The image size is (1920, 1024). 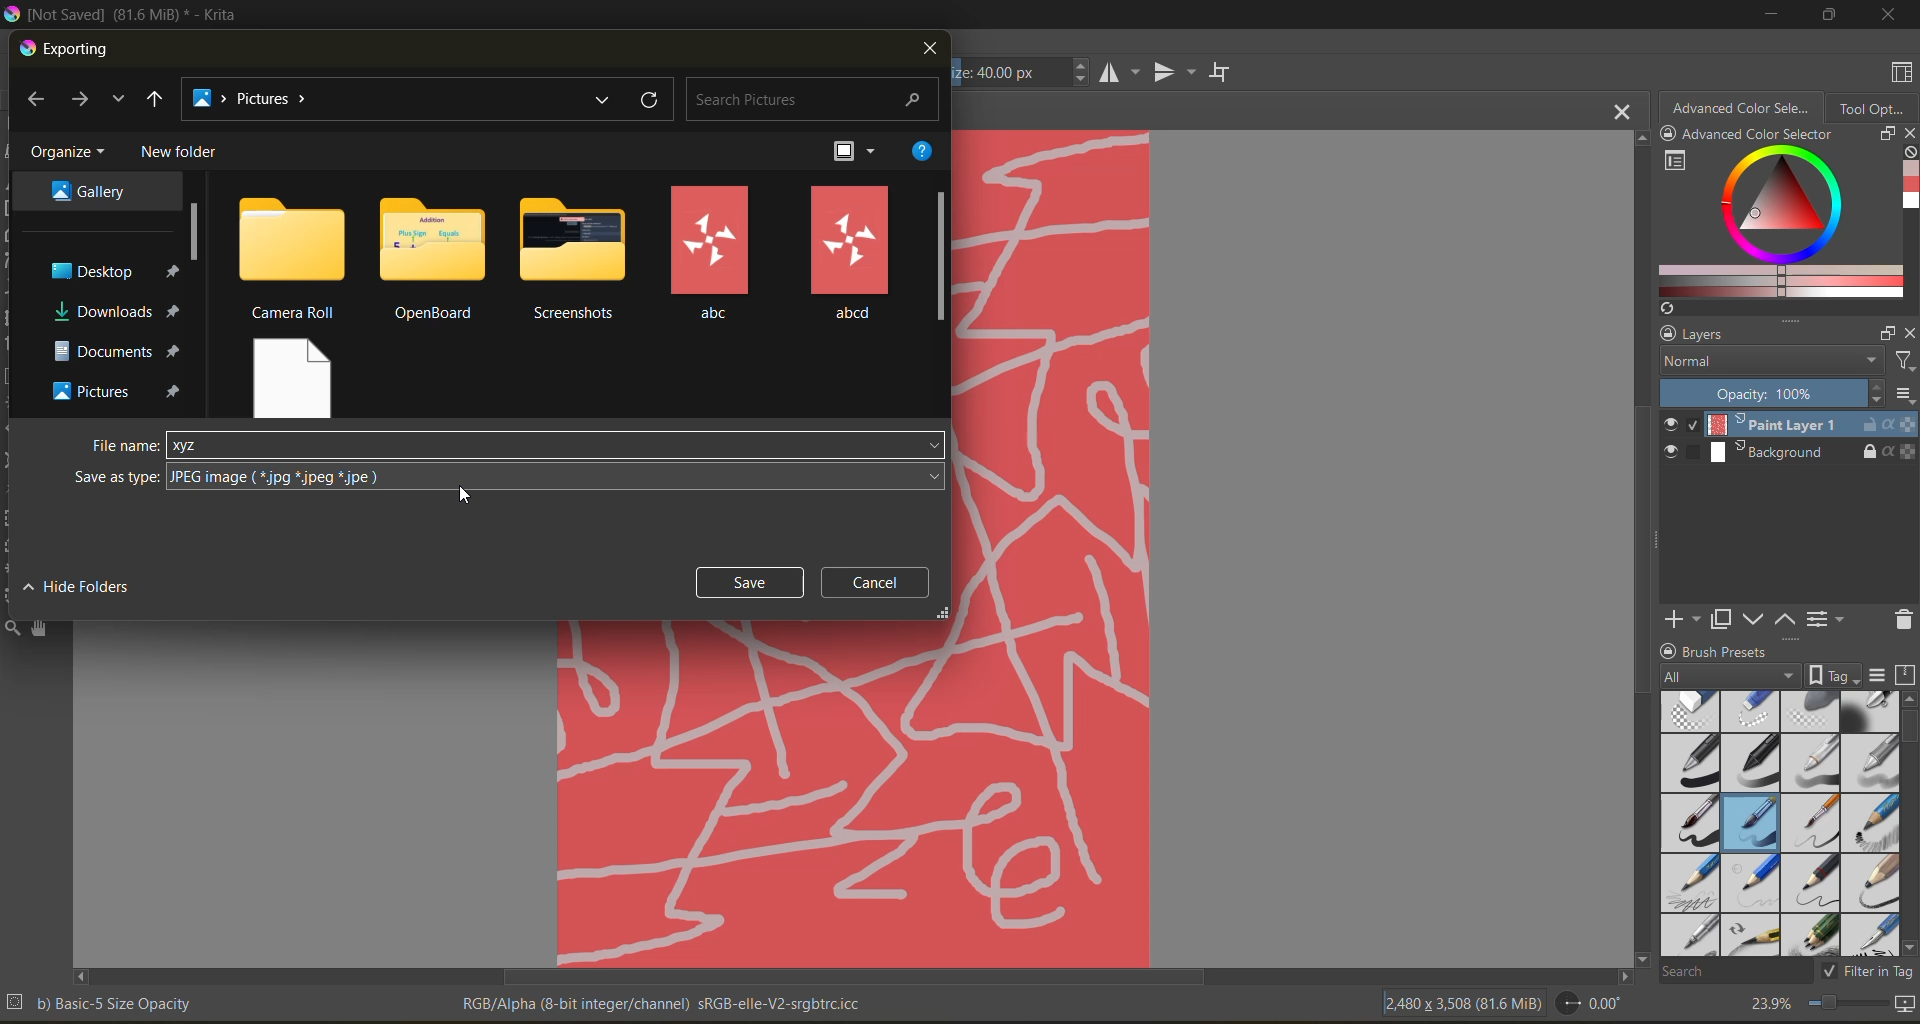 What do you see at coordinates (815, 100) in the screenshot?
I see `search` at bounding box center [815, 100].